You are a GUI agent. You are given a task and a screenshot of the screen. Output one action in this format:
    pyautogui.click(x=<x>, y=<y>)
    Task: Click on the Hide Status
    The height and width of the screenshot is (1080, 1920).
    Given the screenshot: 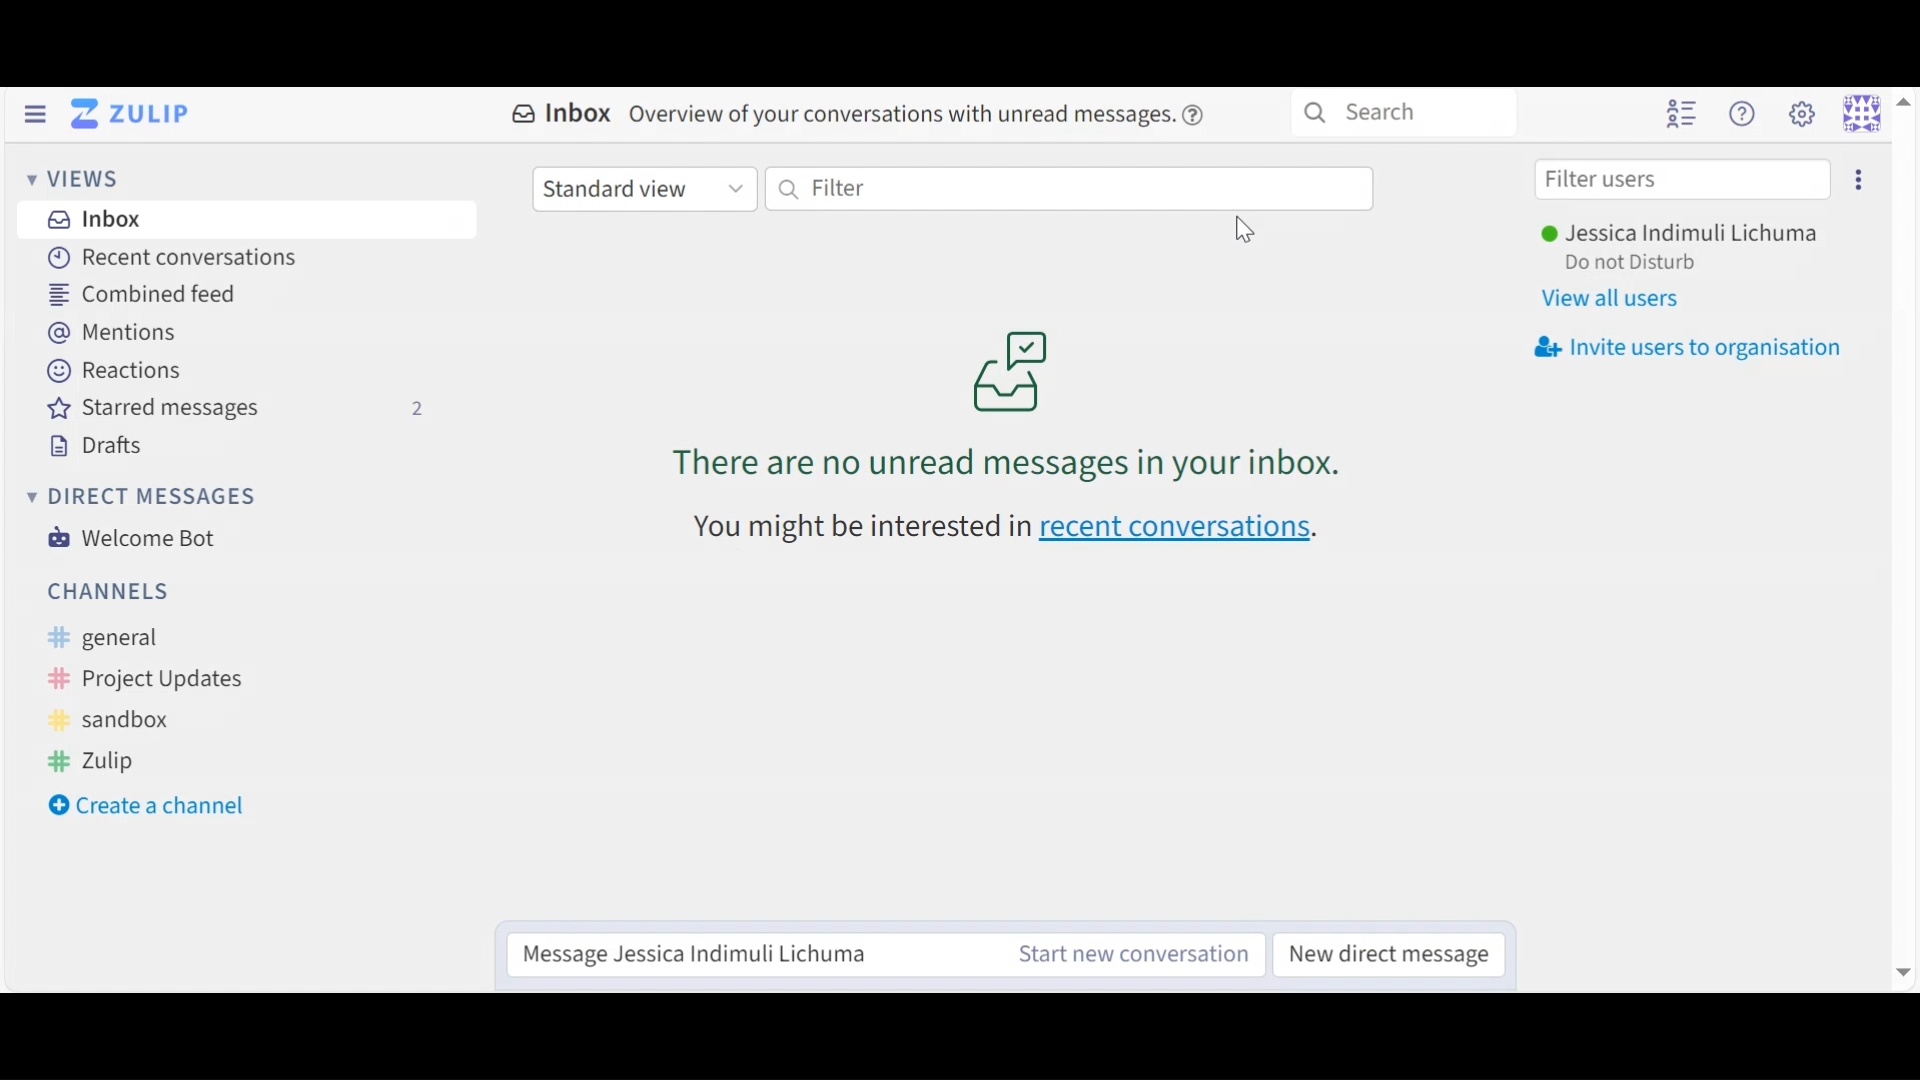 What is the action you would take?
    pyautogui.click(x=34, y=114)
    